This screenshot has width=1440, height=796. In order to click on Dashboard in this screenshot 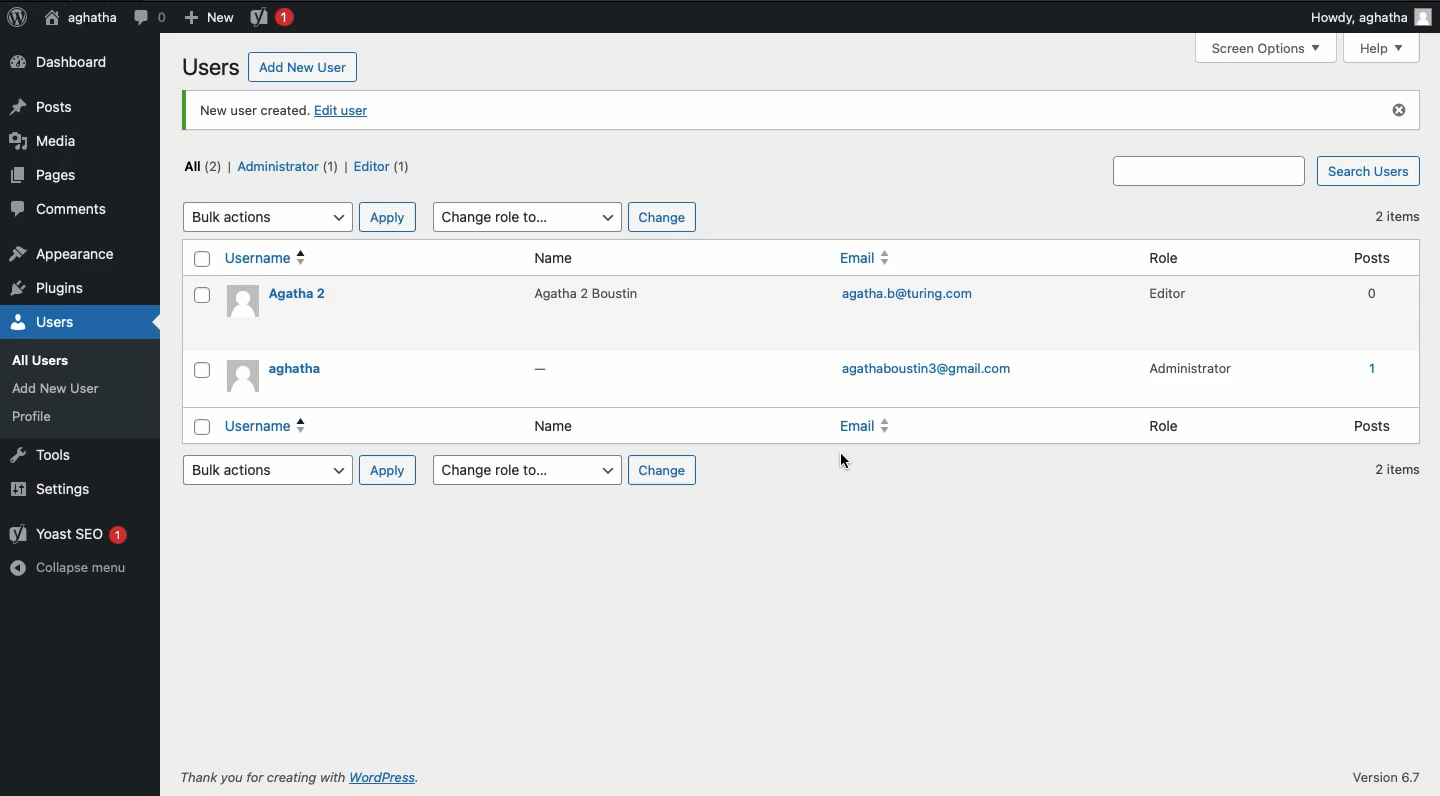, I will do `click(65, 63)`.